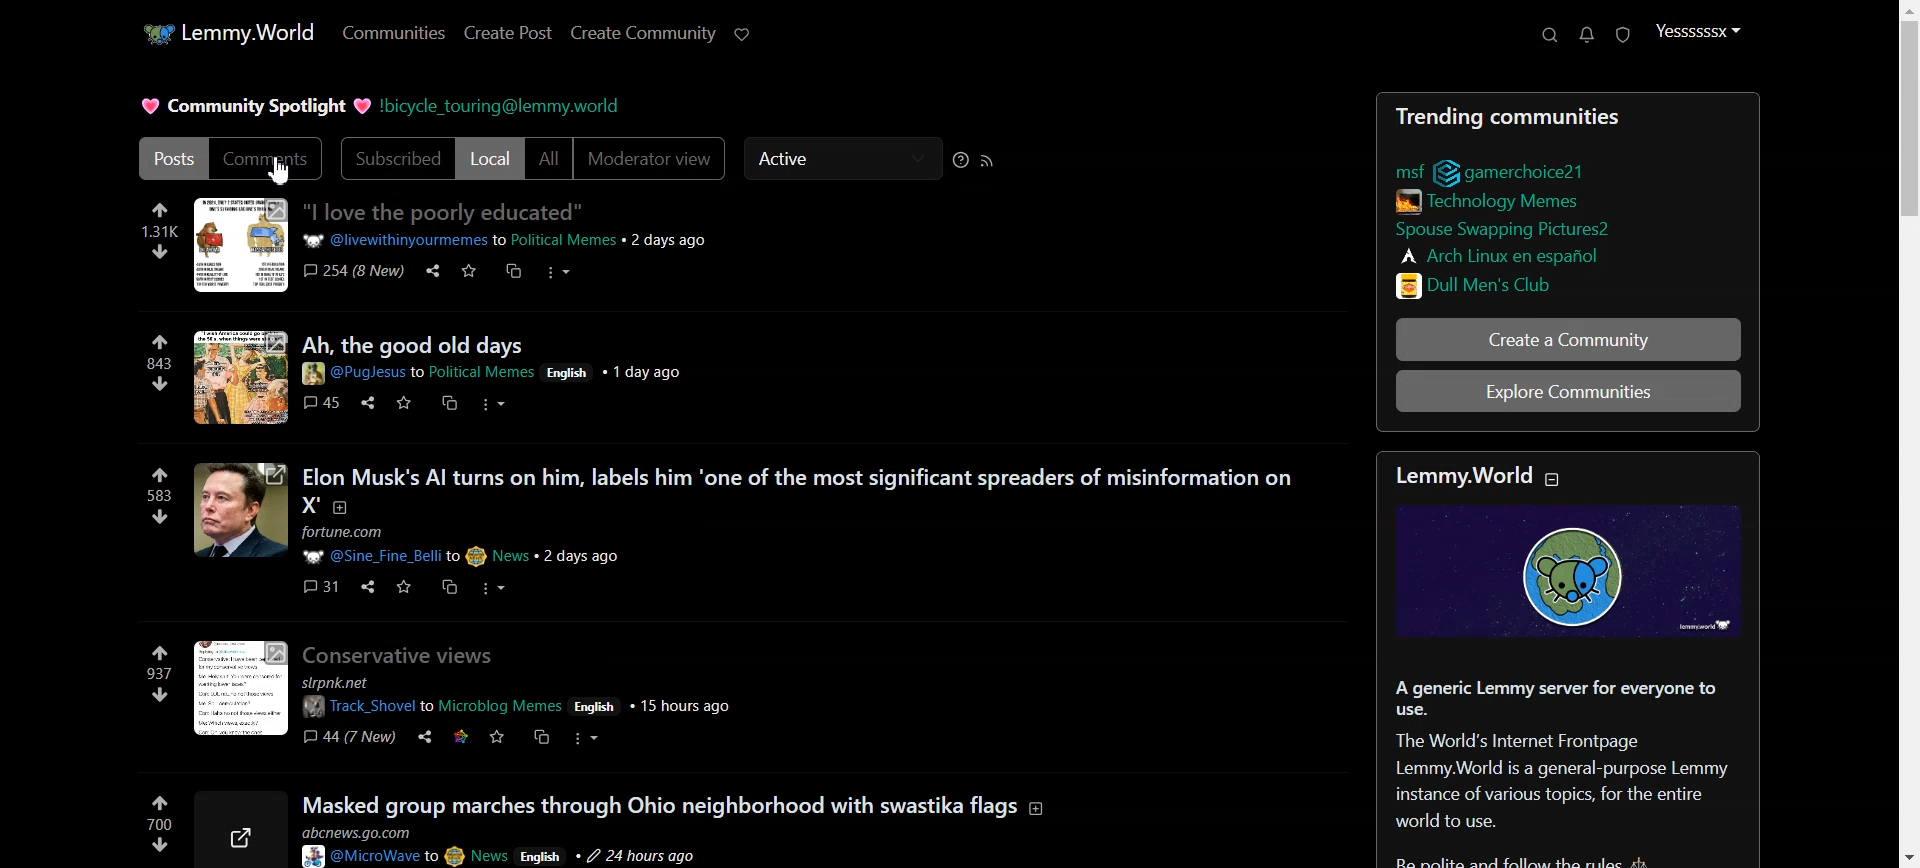 The width and height of the screenshot is (1920, 868). What do you see at coordinates (837, 160) in the screenshot?
I see `Active` at bounding box center [837, 160].